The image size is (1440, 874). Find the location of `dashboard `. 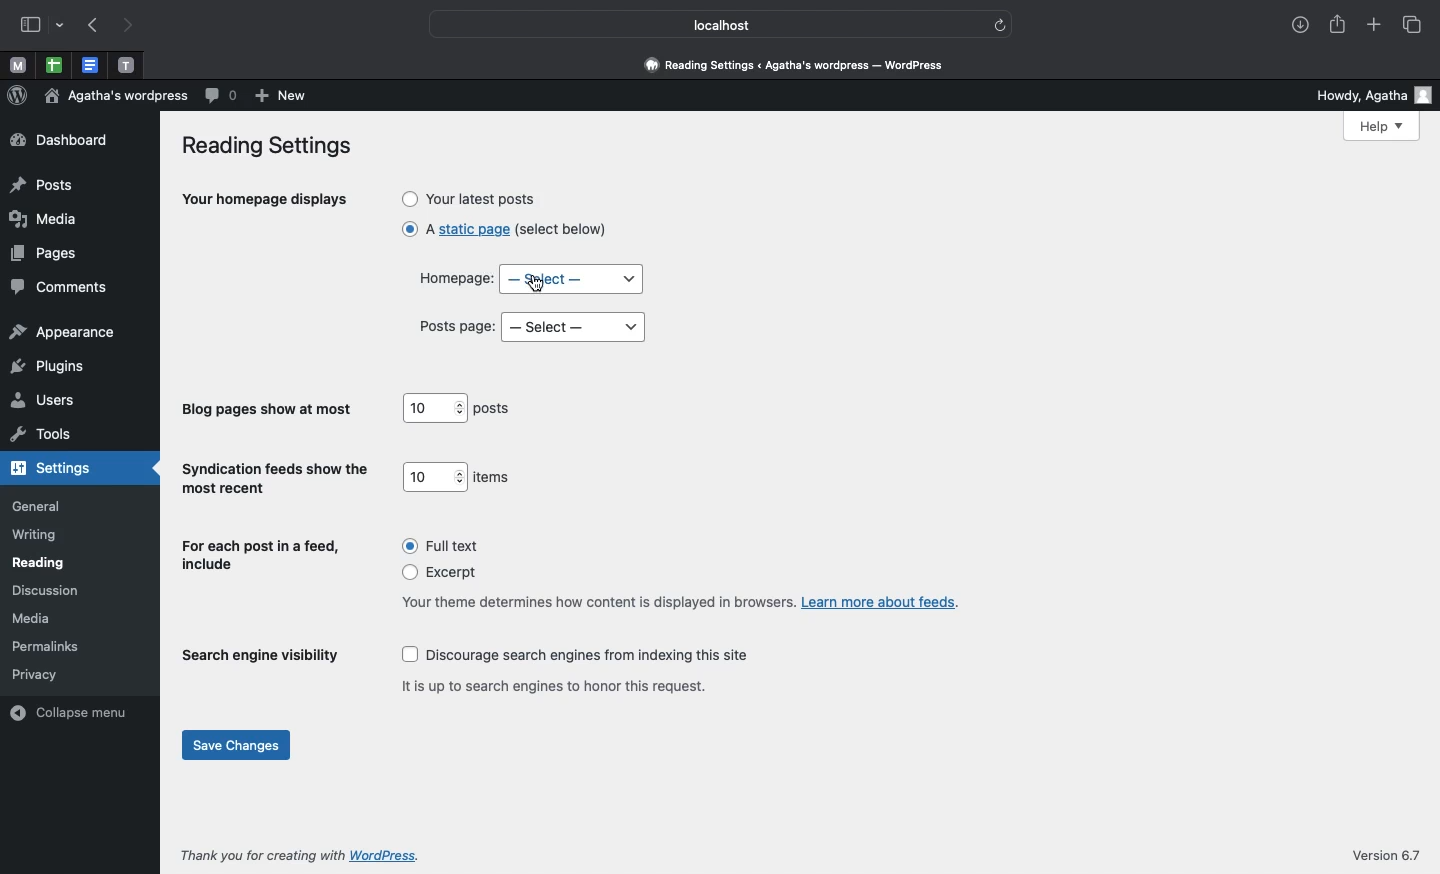

dashboard  is located at coordinates (59, 140).